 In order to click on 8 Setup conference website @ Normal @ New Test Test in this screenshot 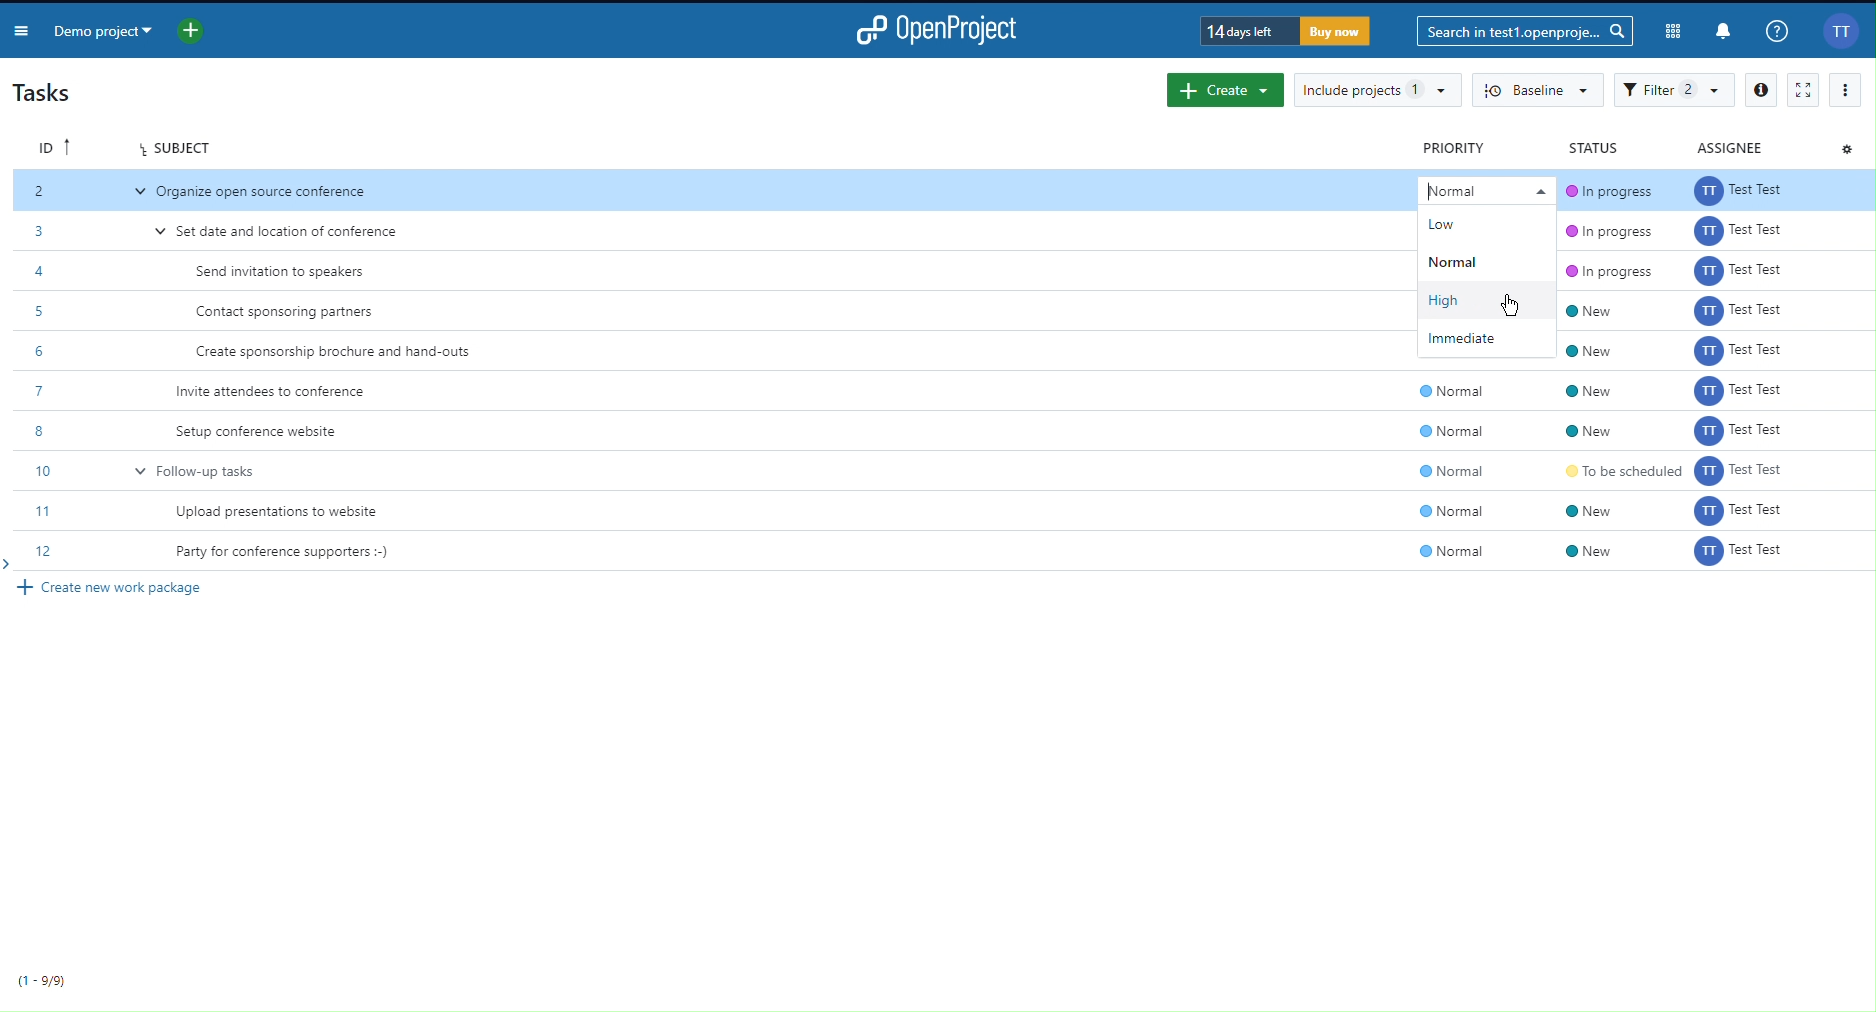, I will do `click(945, 430)`.